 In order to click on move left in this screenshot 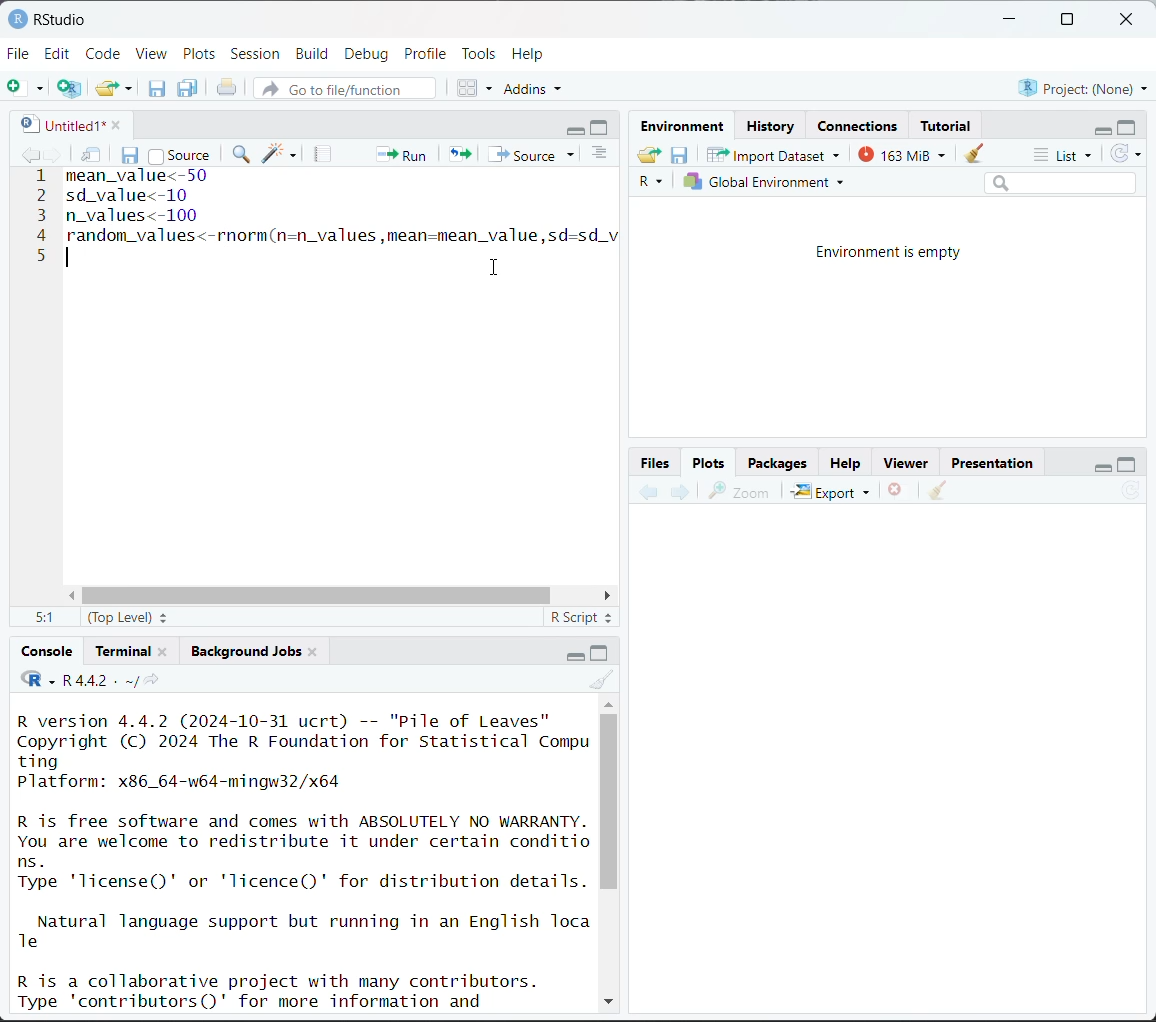, I will do `click(76, 596)`.